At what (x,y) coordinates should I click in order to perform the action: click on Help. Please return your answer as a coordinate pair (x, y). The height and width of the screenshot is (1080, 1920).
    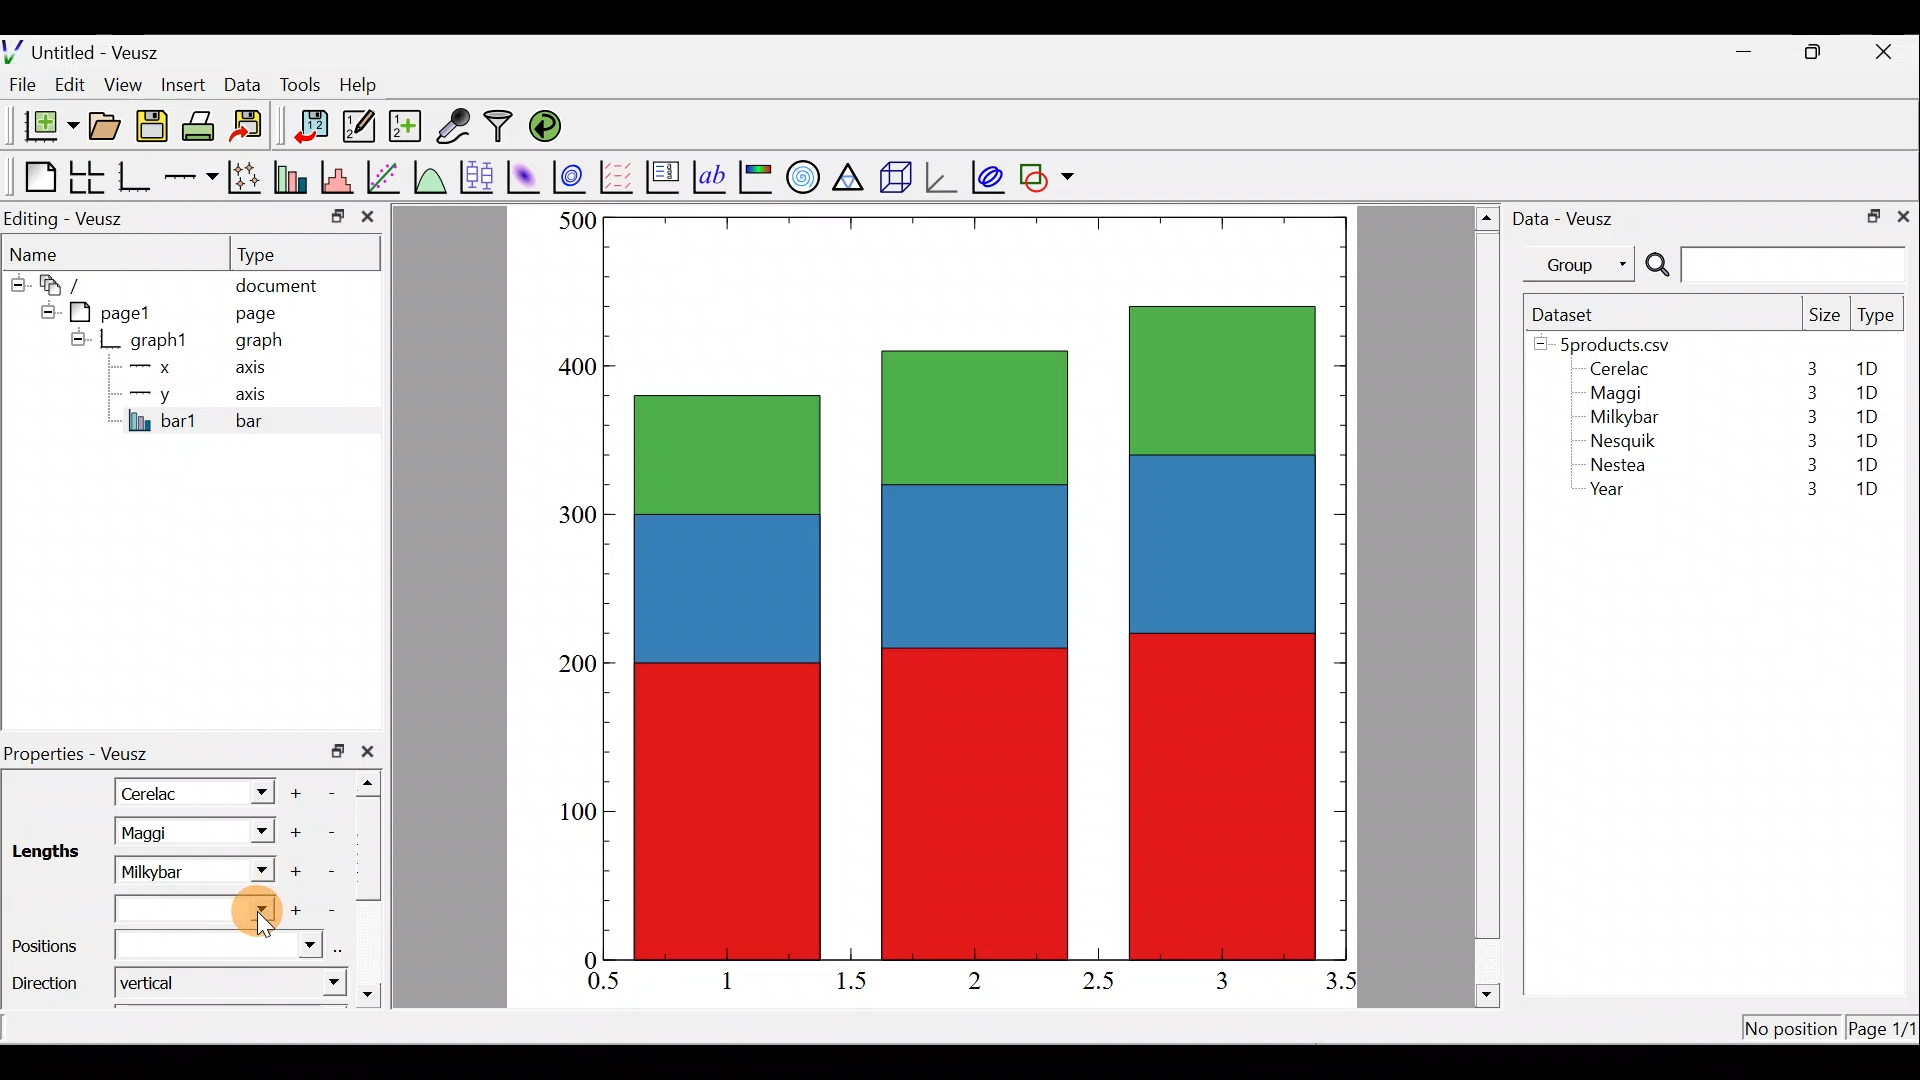
    Looking at the image, I should click on (370, 85).